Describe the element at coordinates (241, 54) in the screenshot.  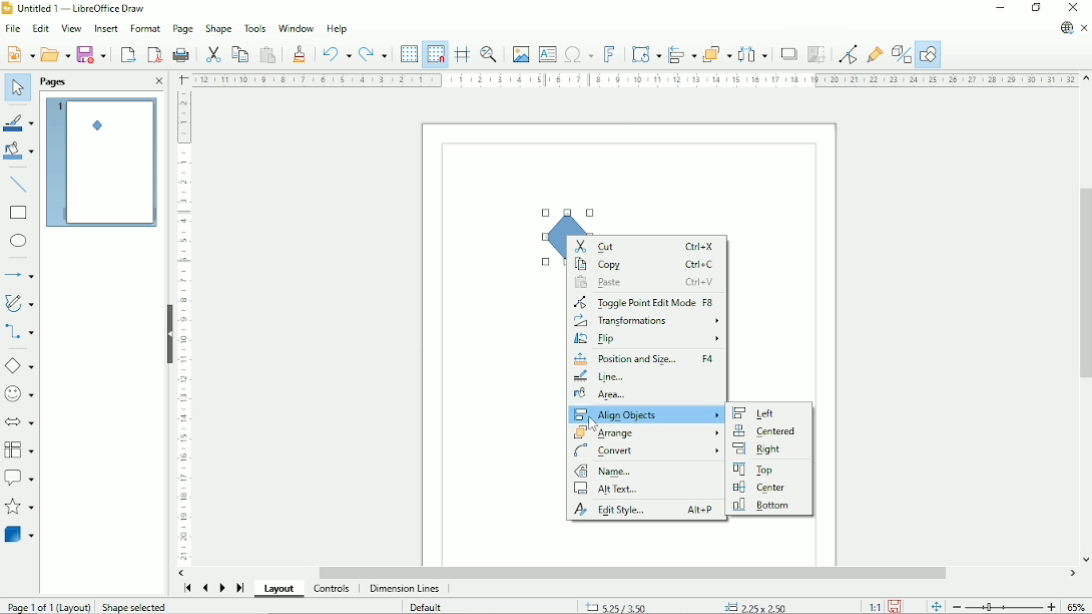
I see `Copy` at that location.